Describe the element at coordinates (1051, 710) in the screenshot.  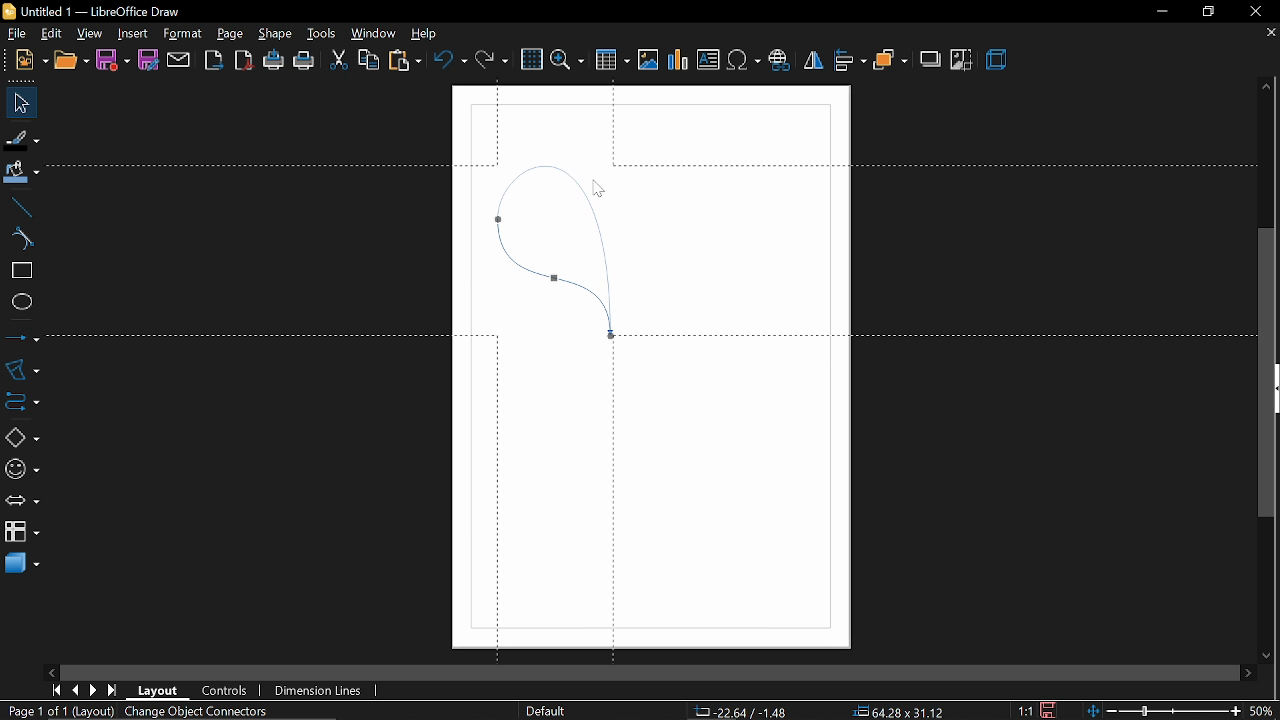
I see `save` at that location.